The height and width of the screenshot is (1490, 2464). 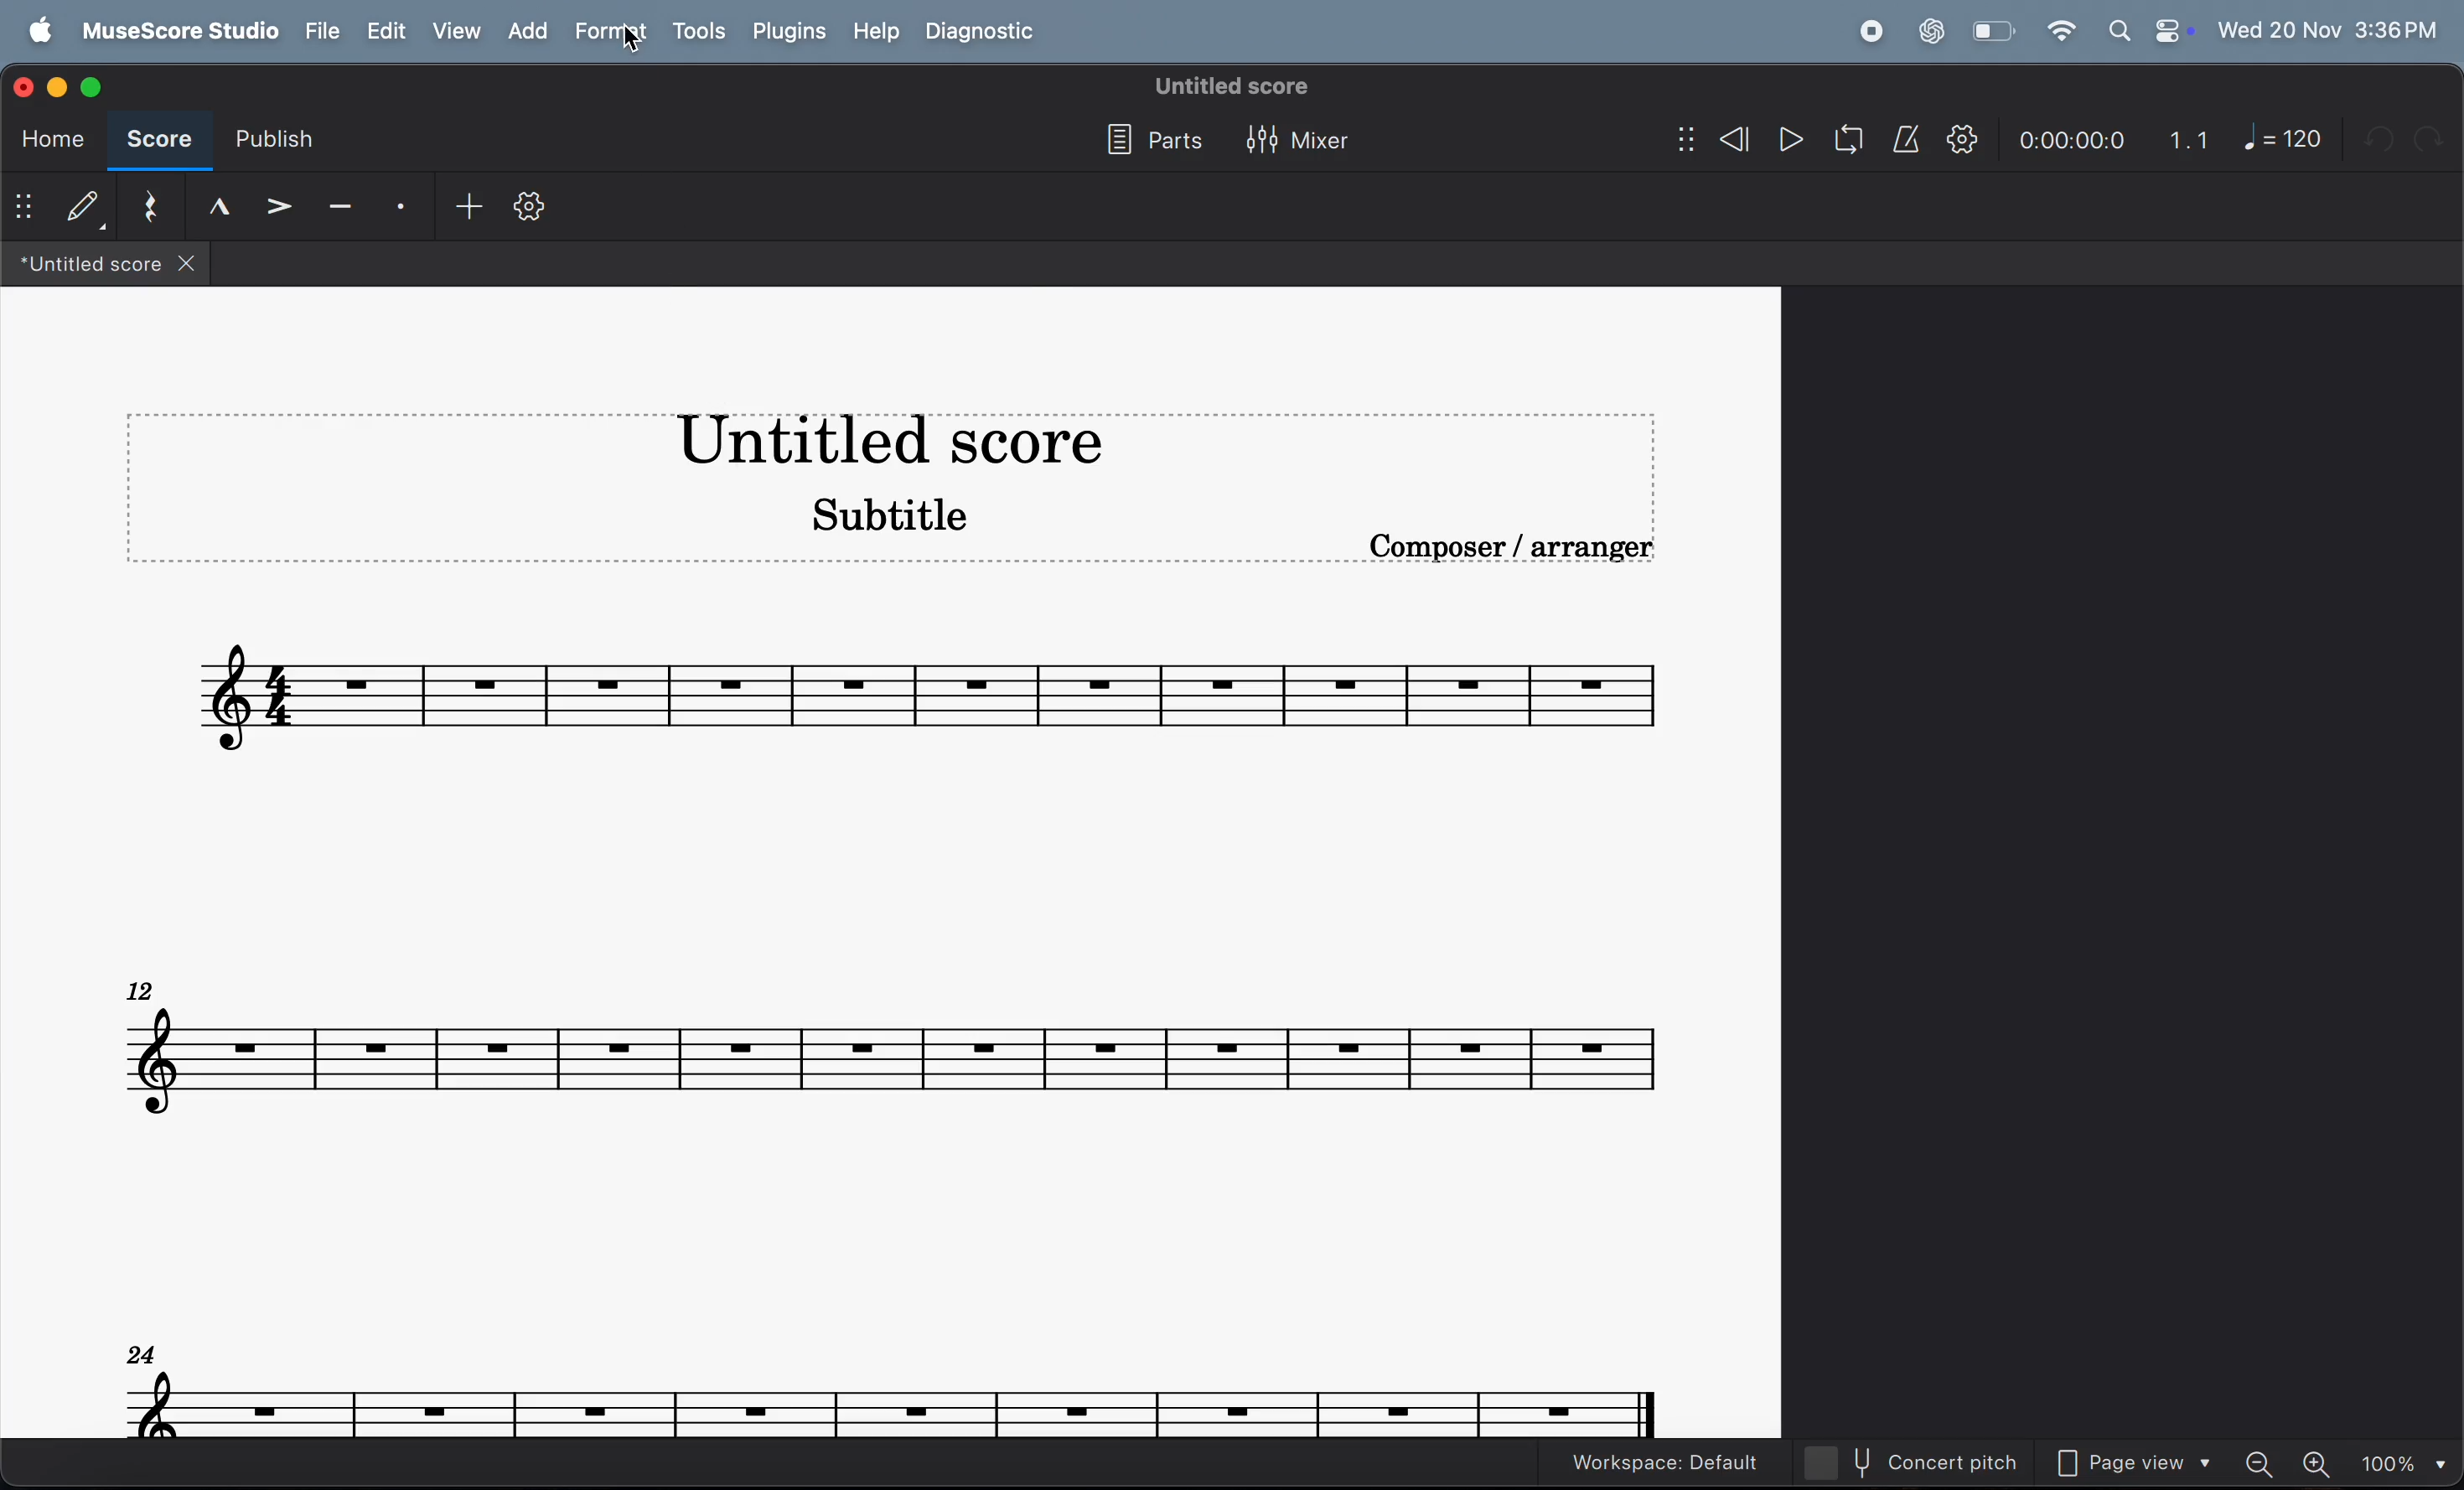 I want to click on maximize, so click(x=91, y=84).